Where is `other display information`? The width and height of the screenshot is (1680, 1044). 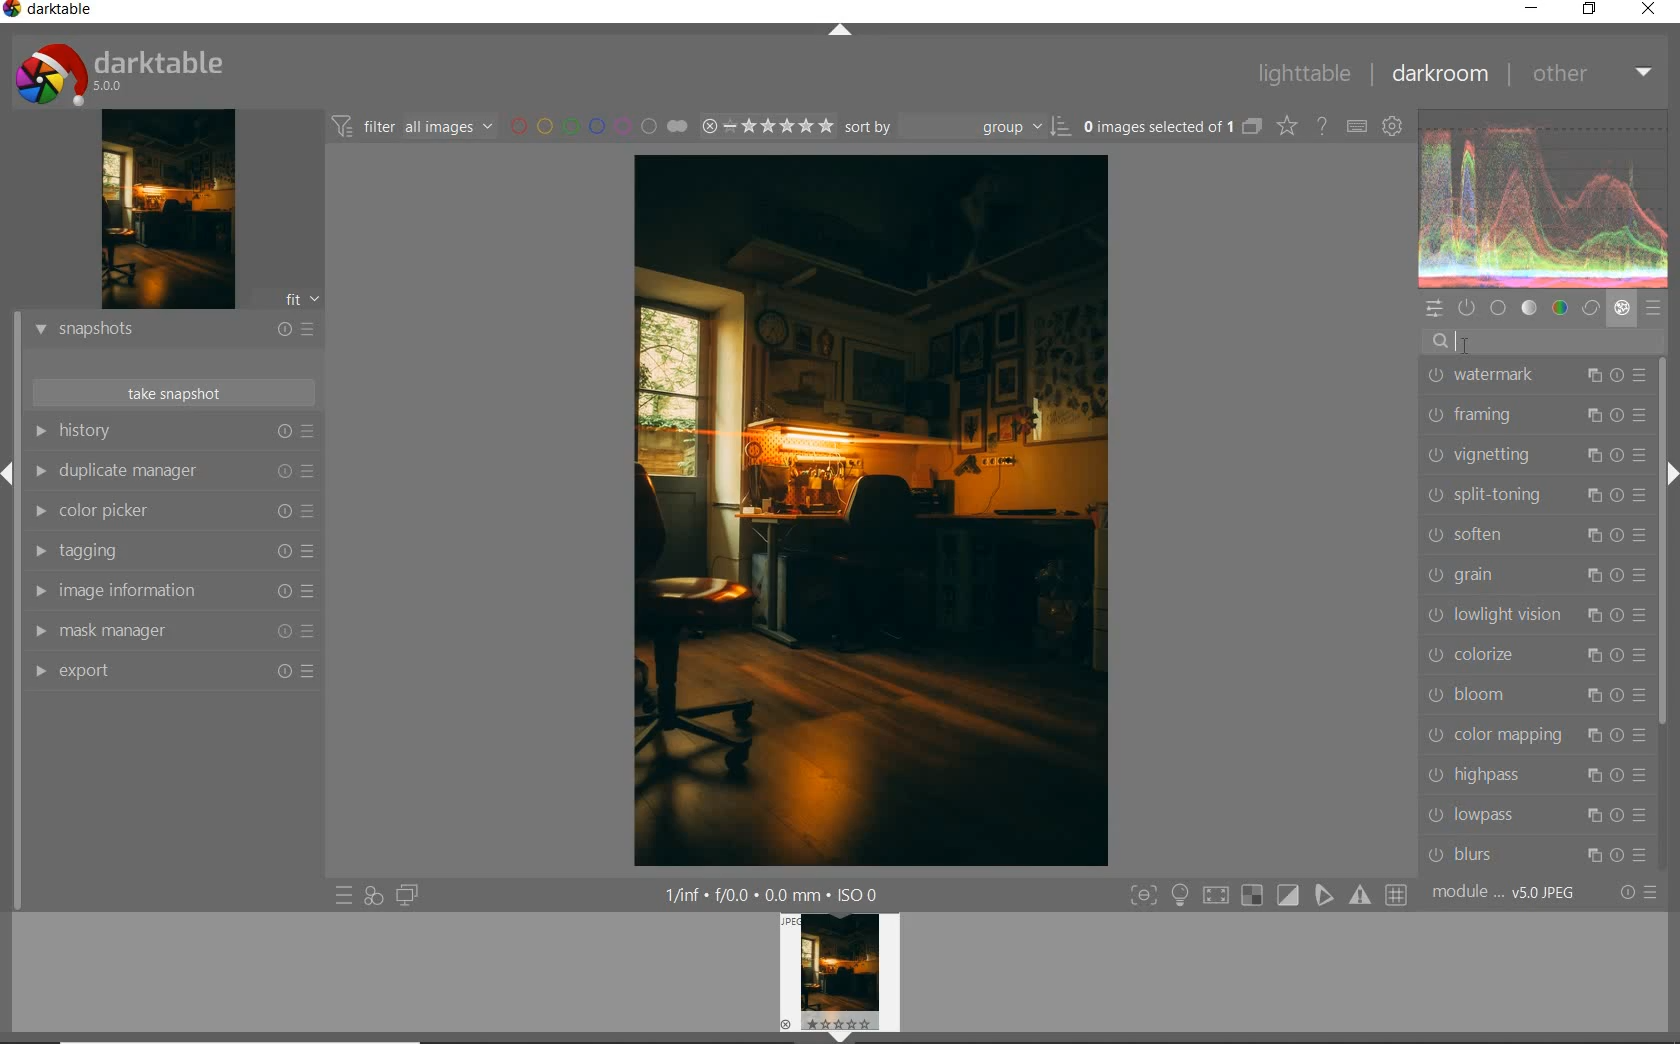
other display information is located at coordinates (773, 893).